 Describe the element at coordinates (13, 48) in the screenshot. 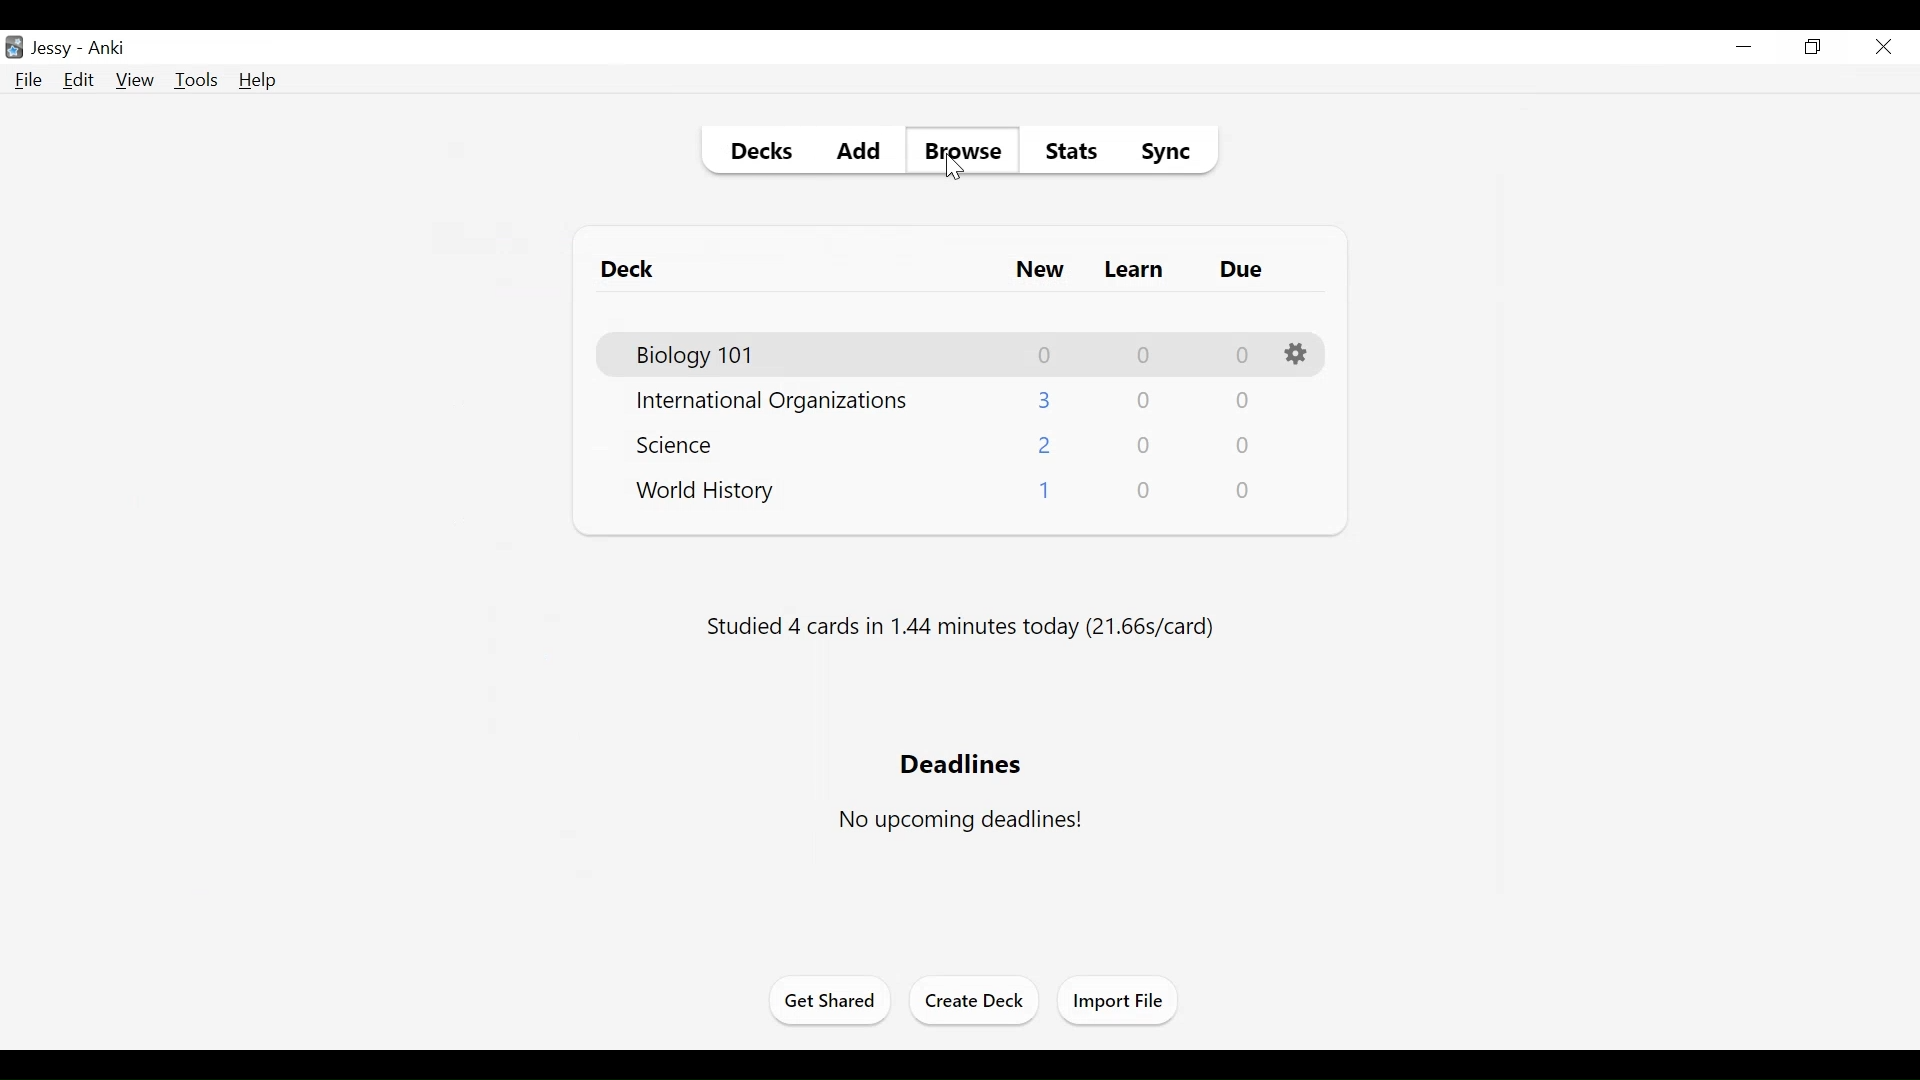

I see `Anki Desktop icon` at that location.